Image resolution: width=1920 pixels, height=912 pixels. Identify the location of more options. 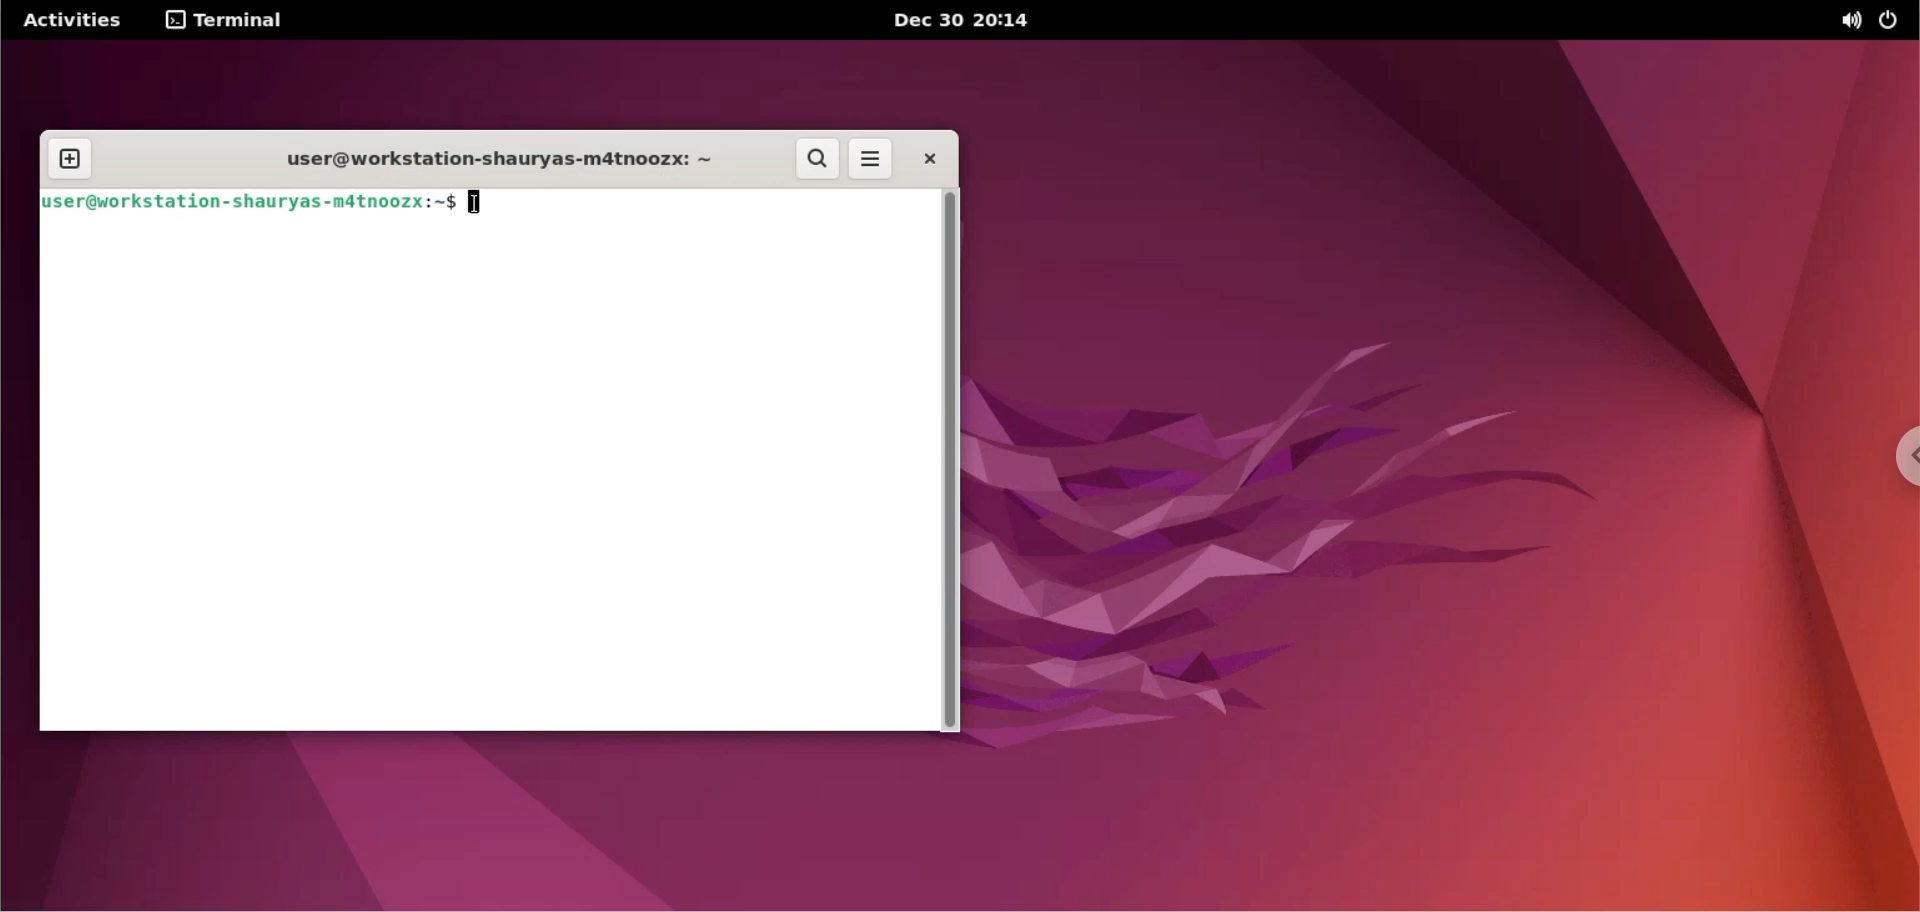
(872, 158).